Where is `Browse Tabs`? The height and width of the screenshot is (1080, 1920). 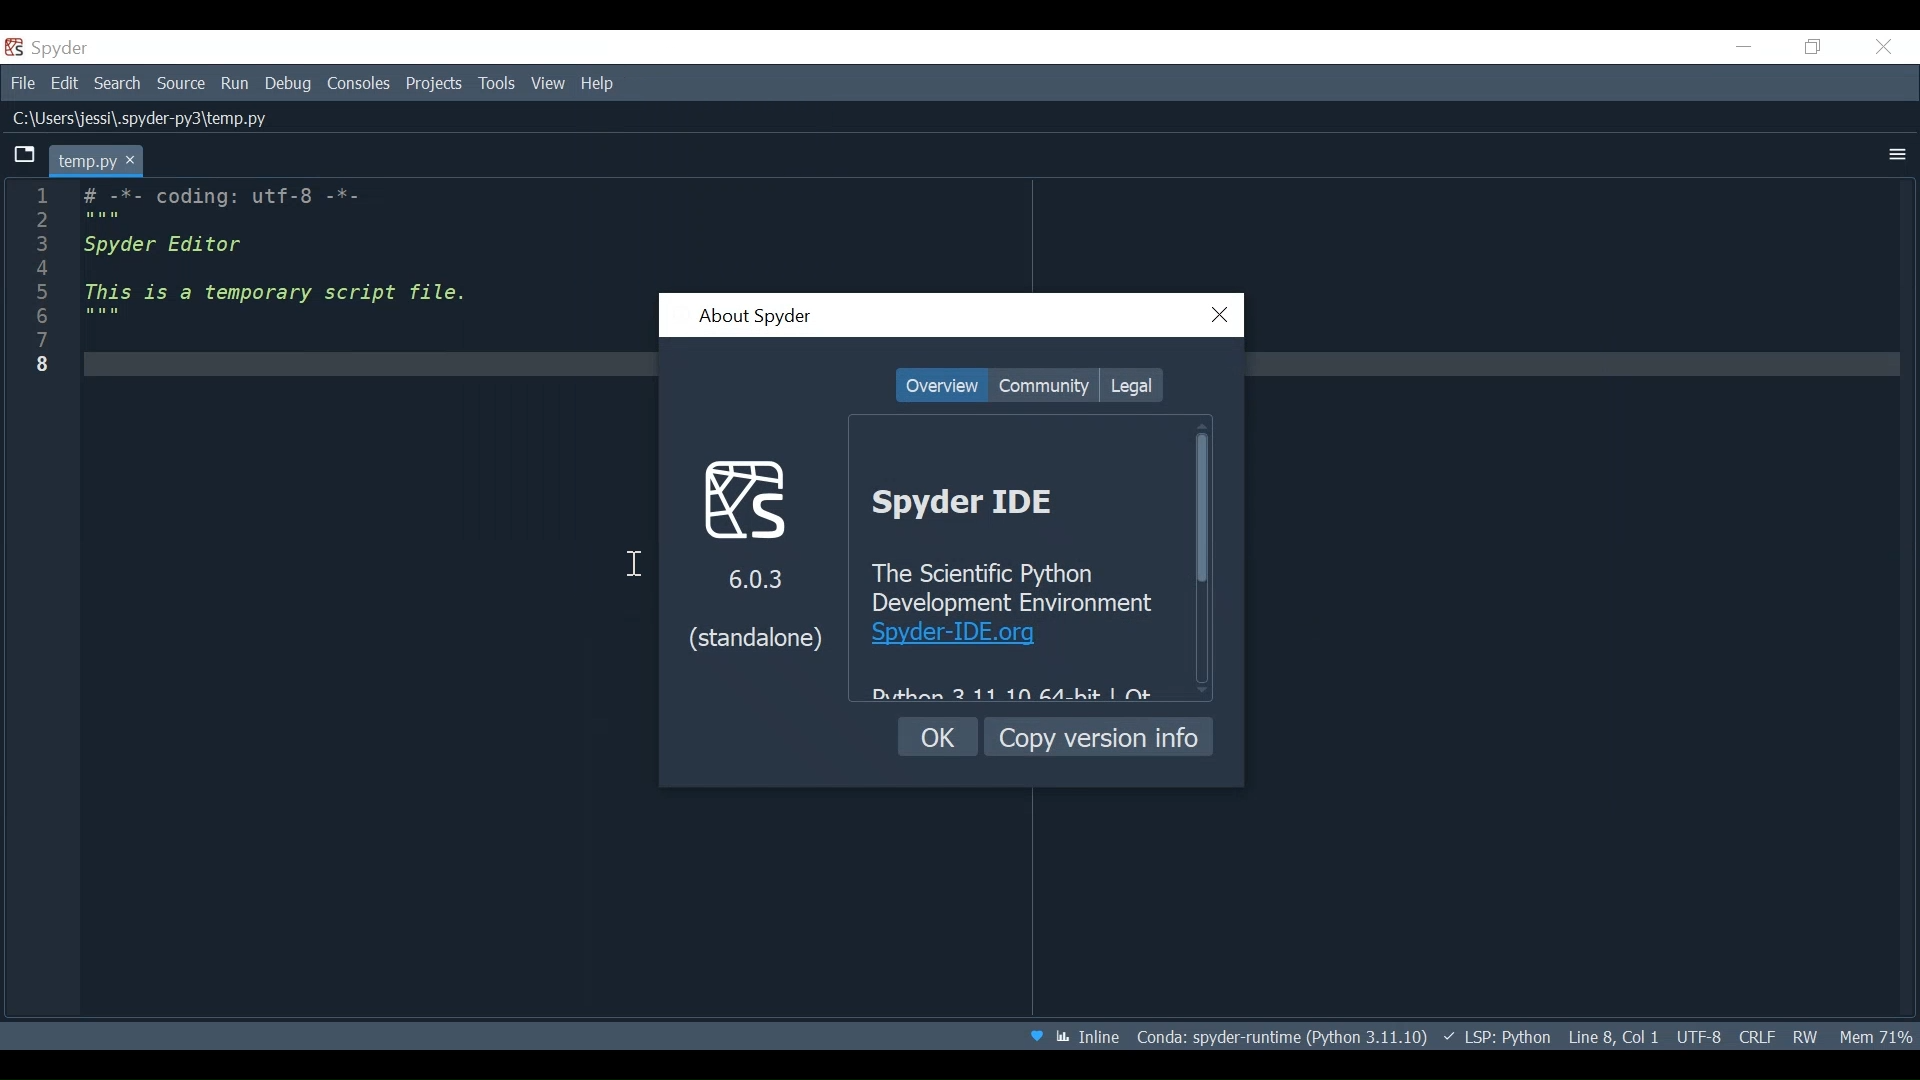 Browse Tabs is located at coordinates (22, 157).